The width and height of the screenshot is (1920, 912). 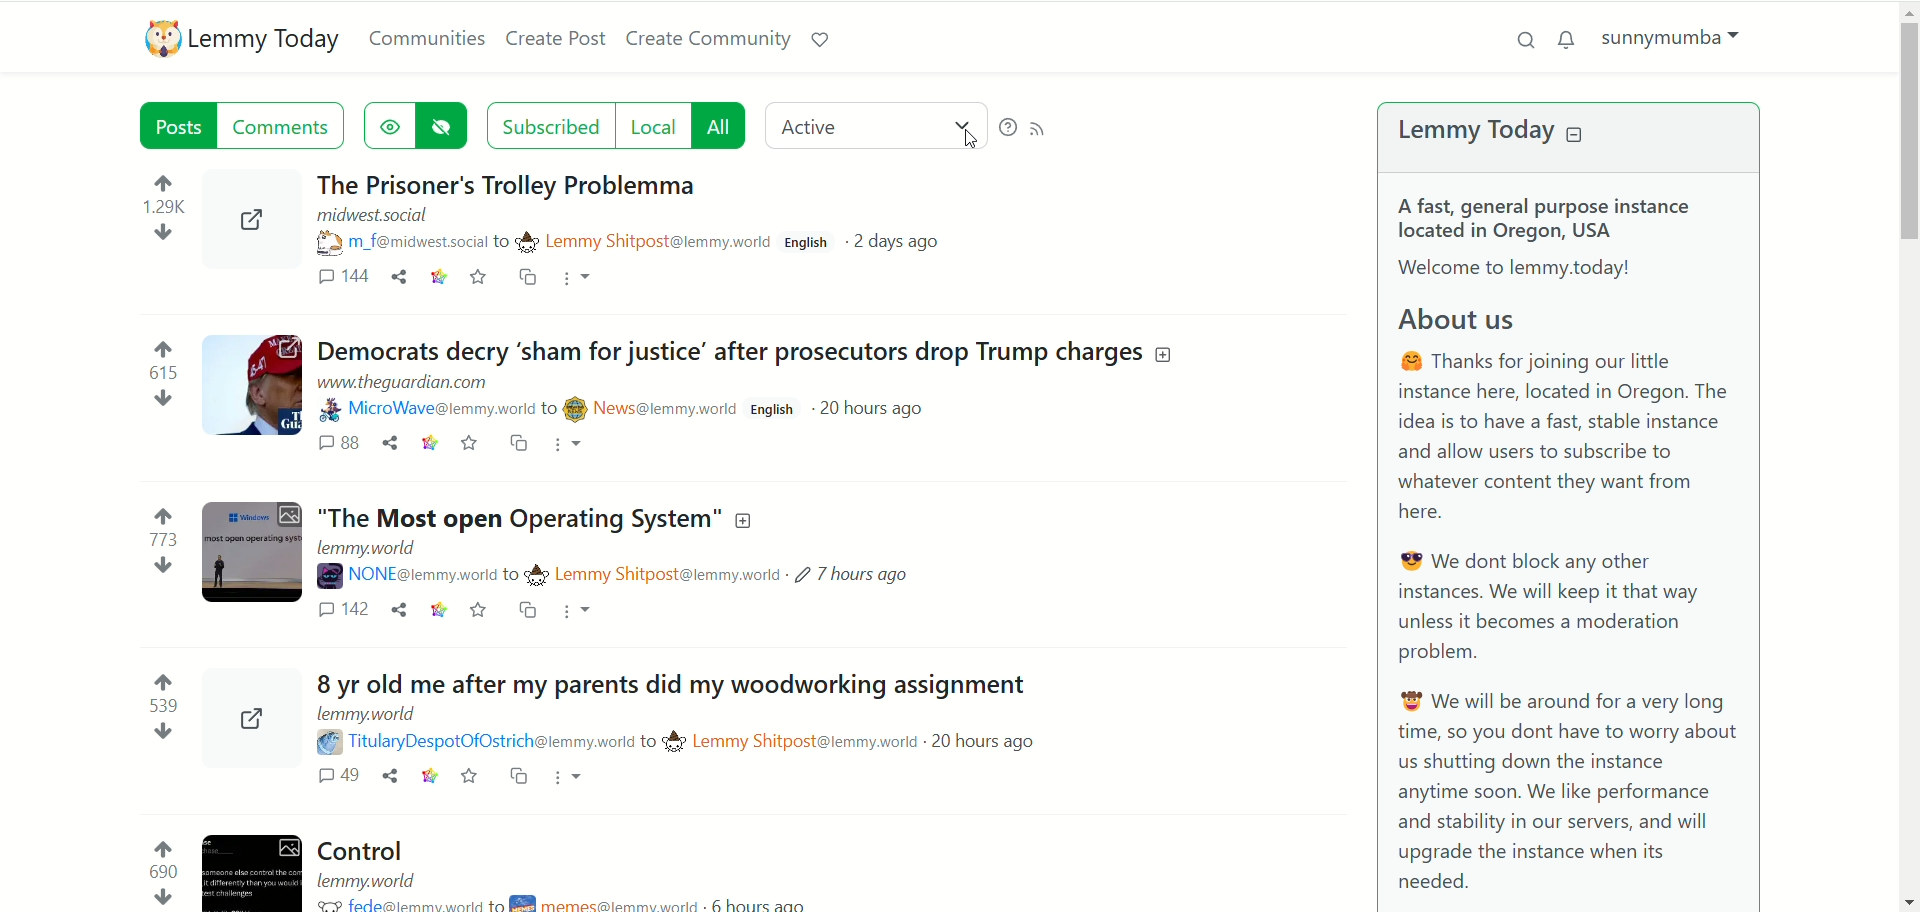 What do you see at coordinates (784, 901) in the screenshot?
I see `6 hours ago` at bounding box center [784, 901].